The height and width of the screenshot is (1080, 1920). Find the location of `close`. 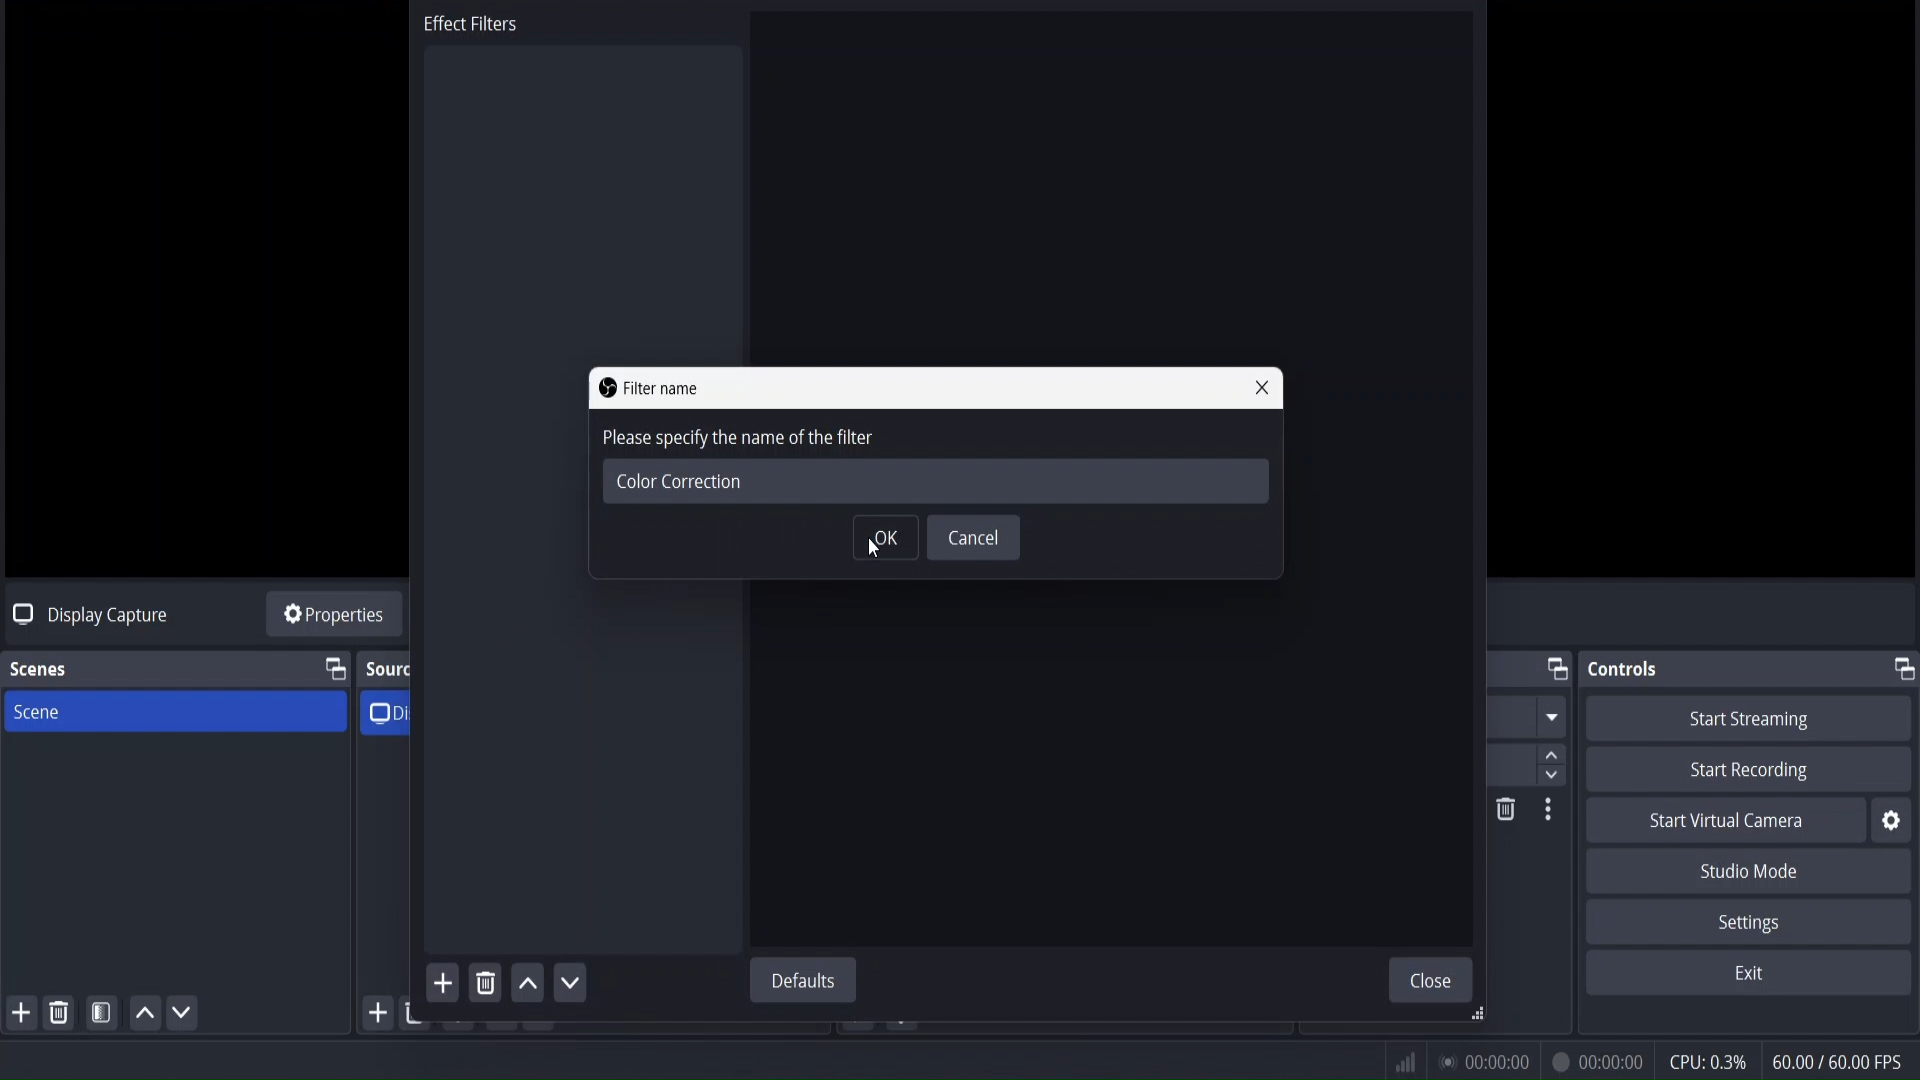

close is located at coordinates (1267, 389).